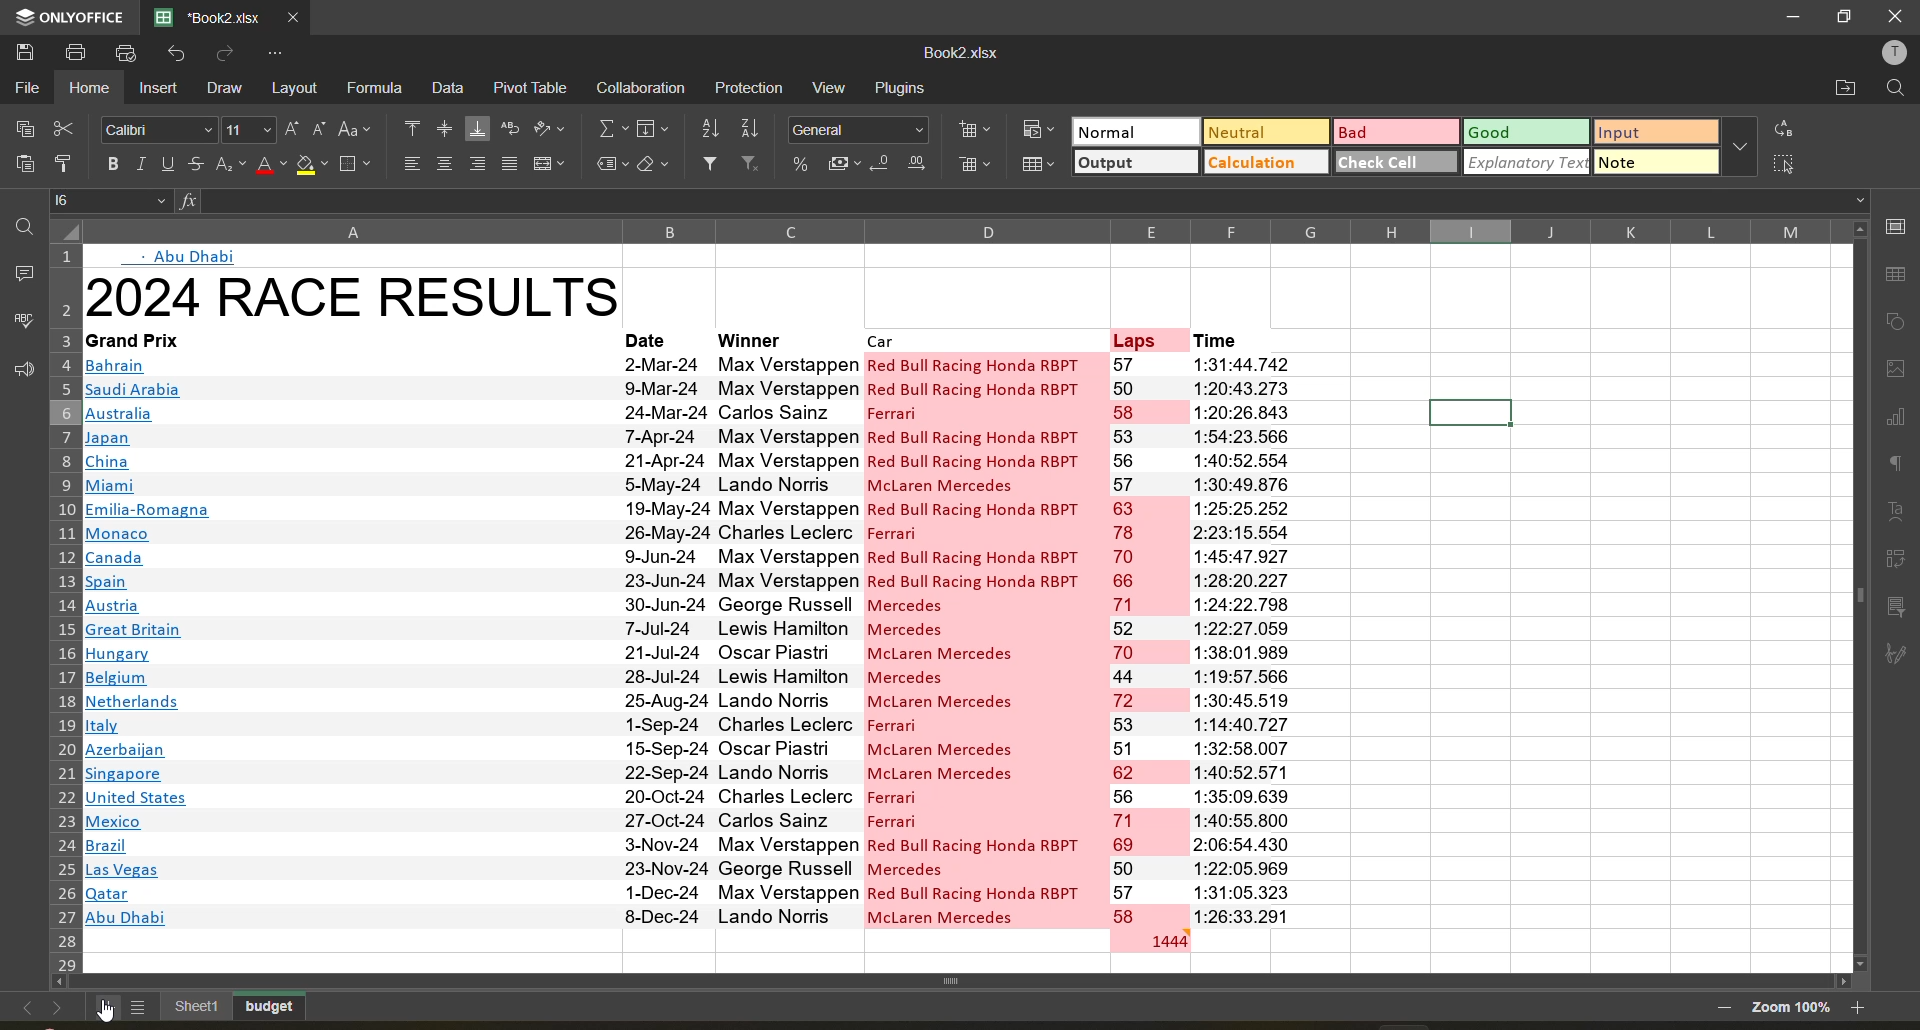 The height and width of the screenshot is (1030, 1920). Describe the element at coordinates (946, 231) in the screenshot. I see `column names` at that location.